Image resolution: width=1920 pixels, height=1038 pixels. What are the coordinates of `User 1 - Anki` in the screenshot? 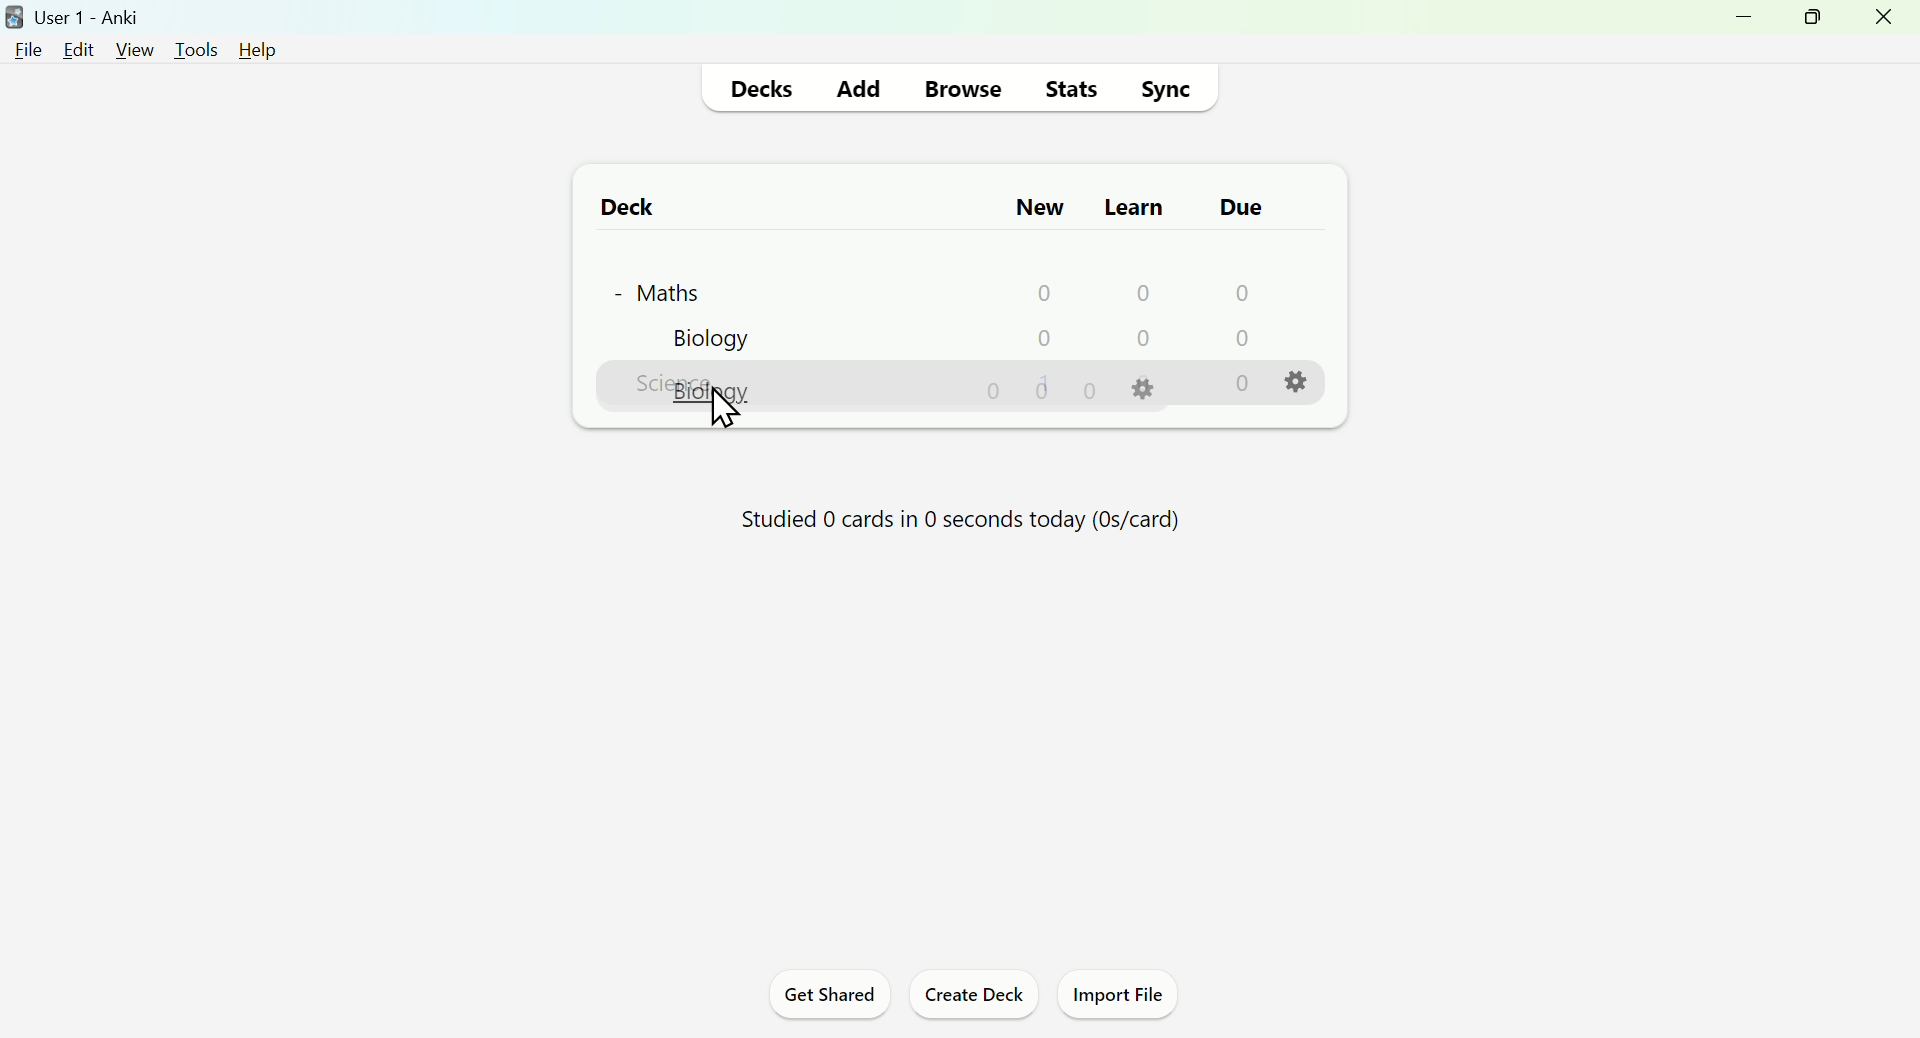 It's located at (78, 15).